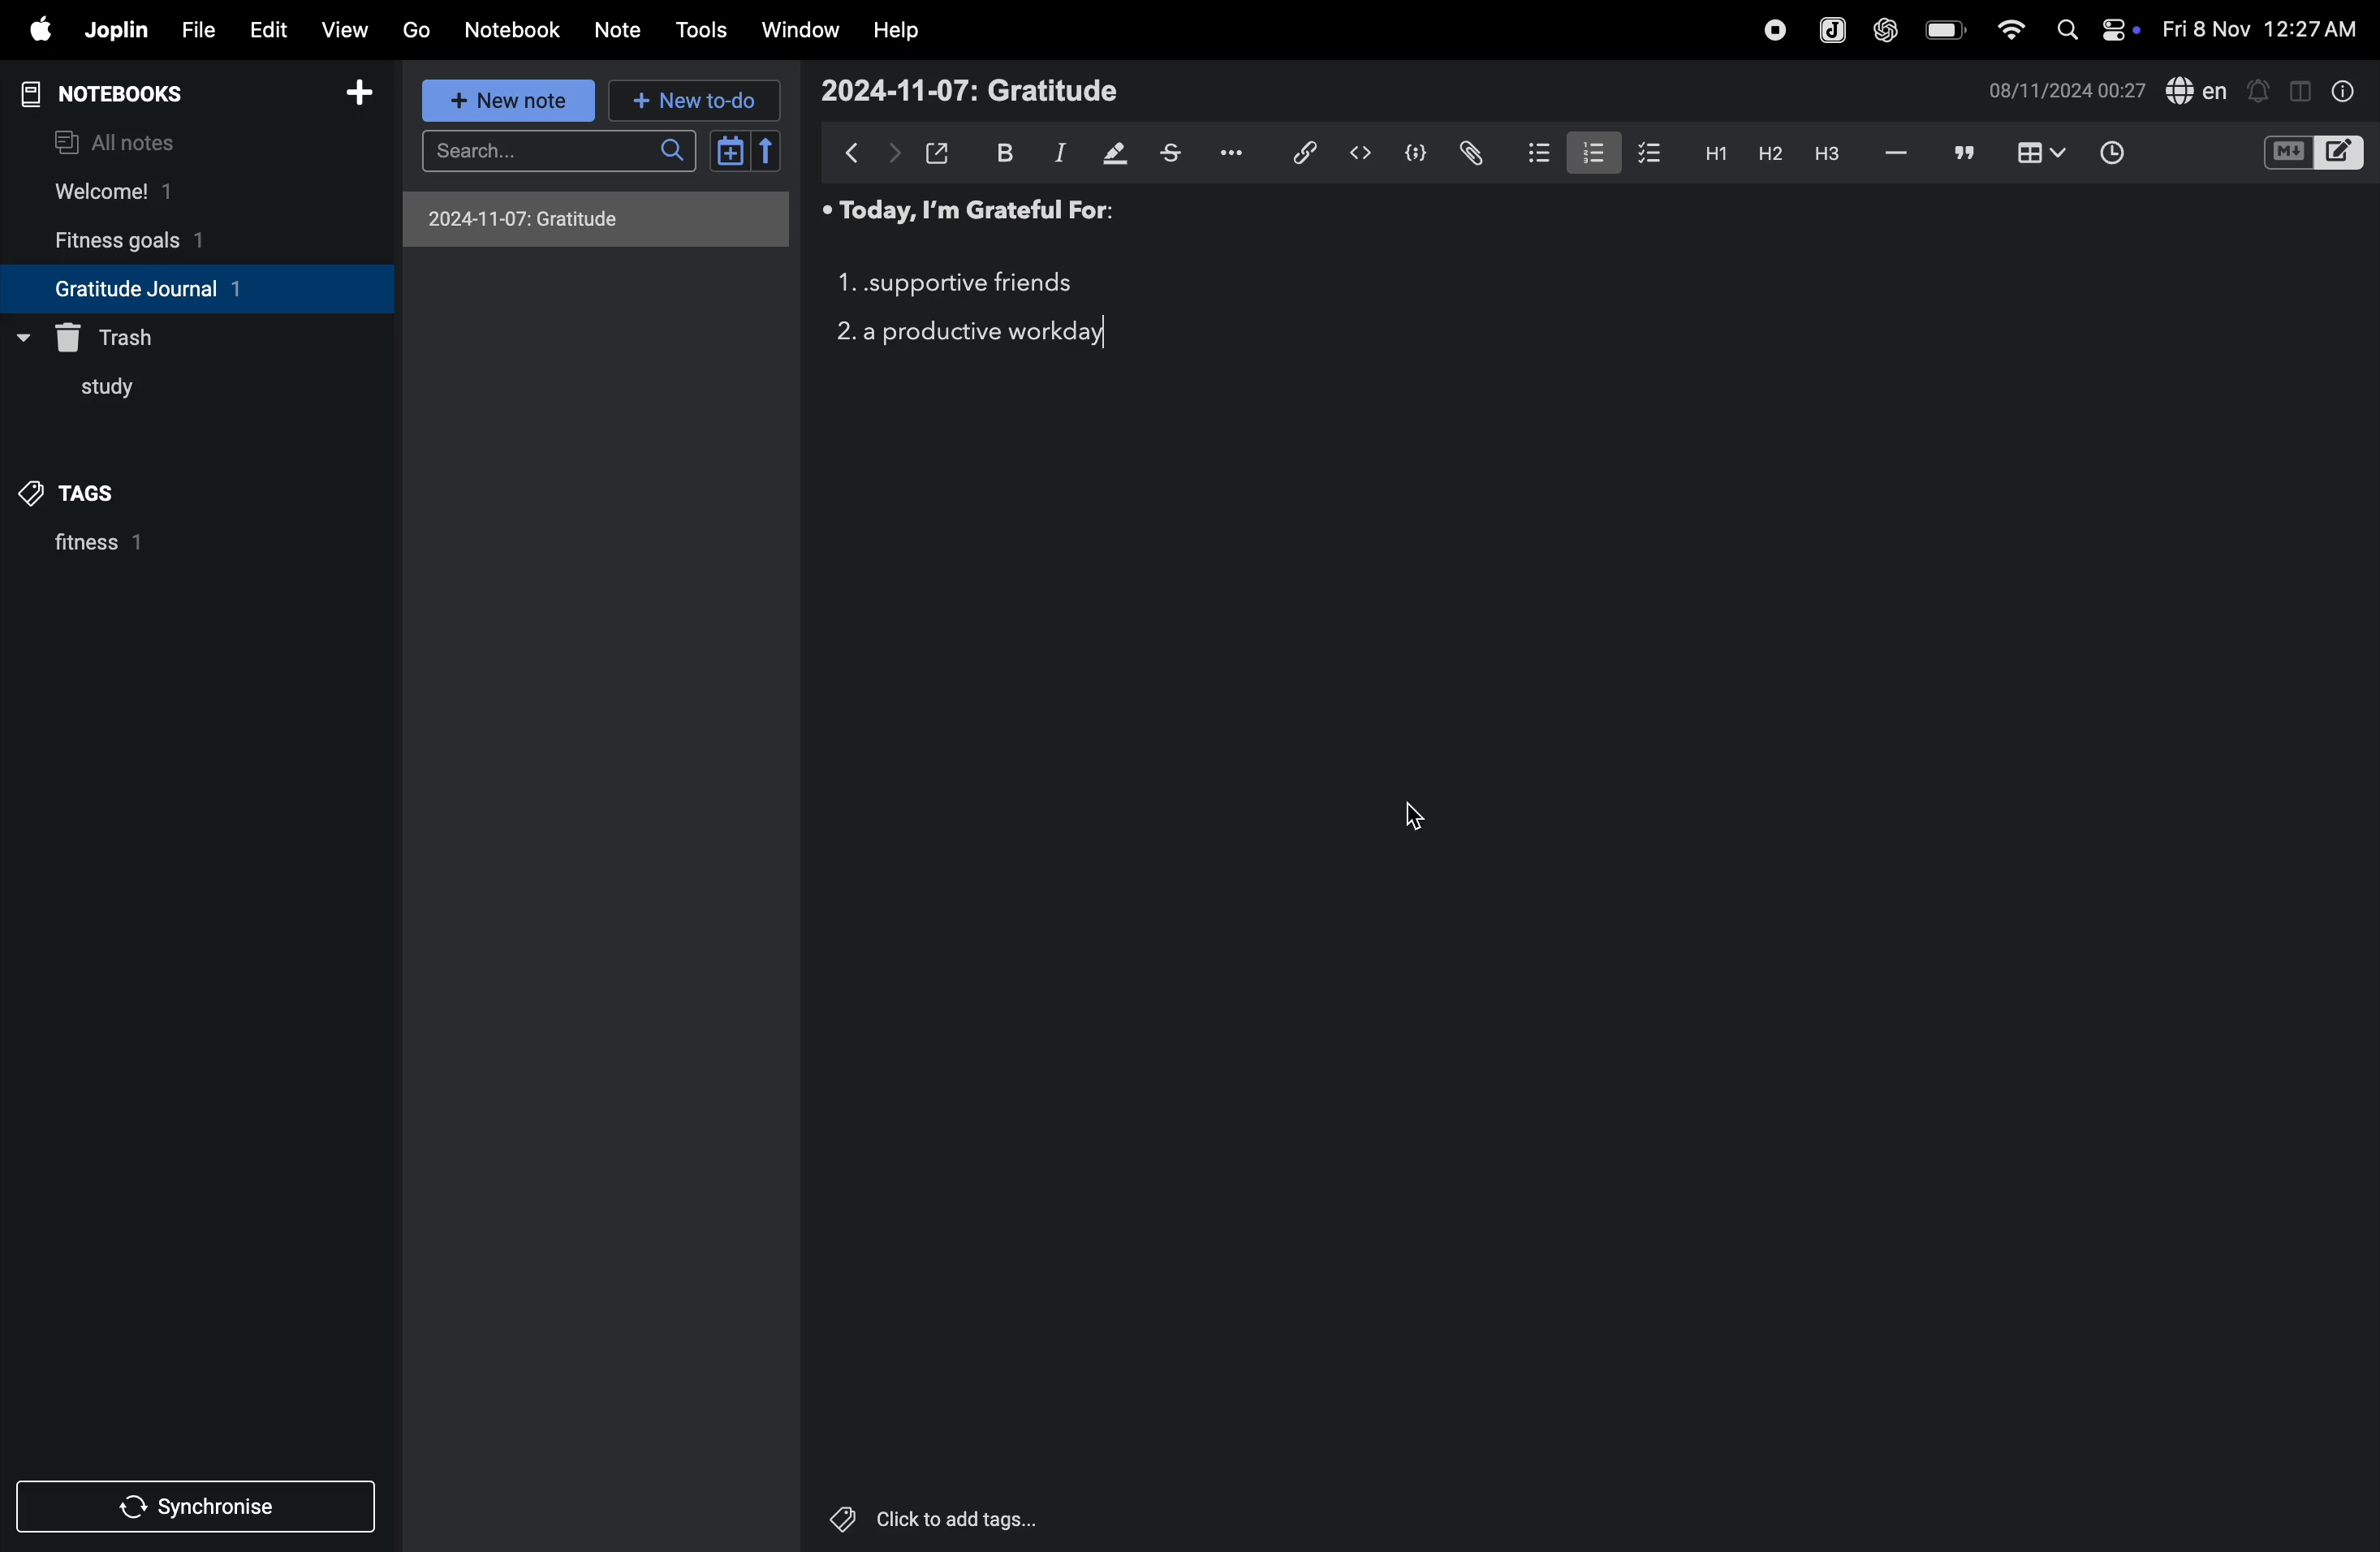 The height and width of the screenshot is (1552, 2380). What do you see at coordinates (801, 28) in the screenshot?
I see `window` at bounding box center [801, 28].